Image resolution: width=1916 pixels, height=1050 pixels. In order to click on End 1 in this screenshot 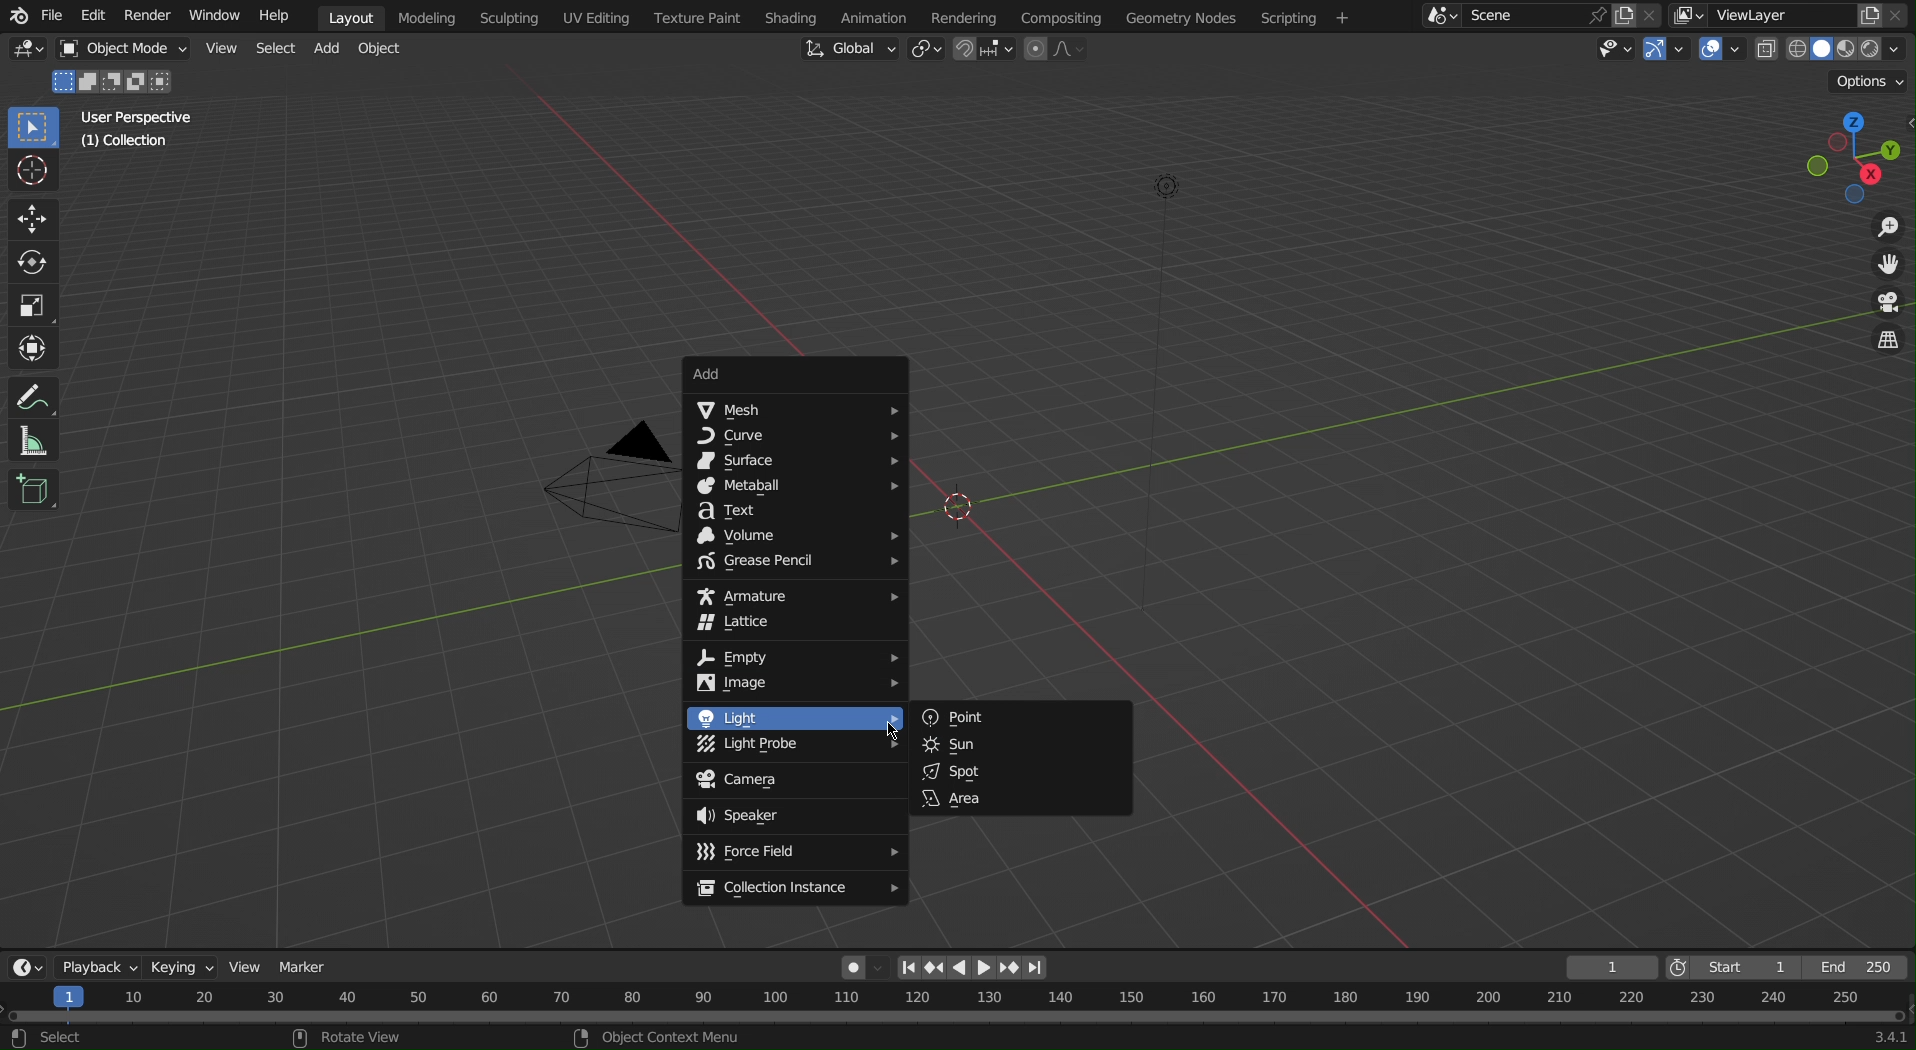, I will do `click(1865, 968)`.